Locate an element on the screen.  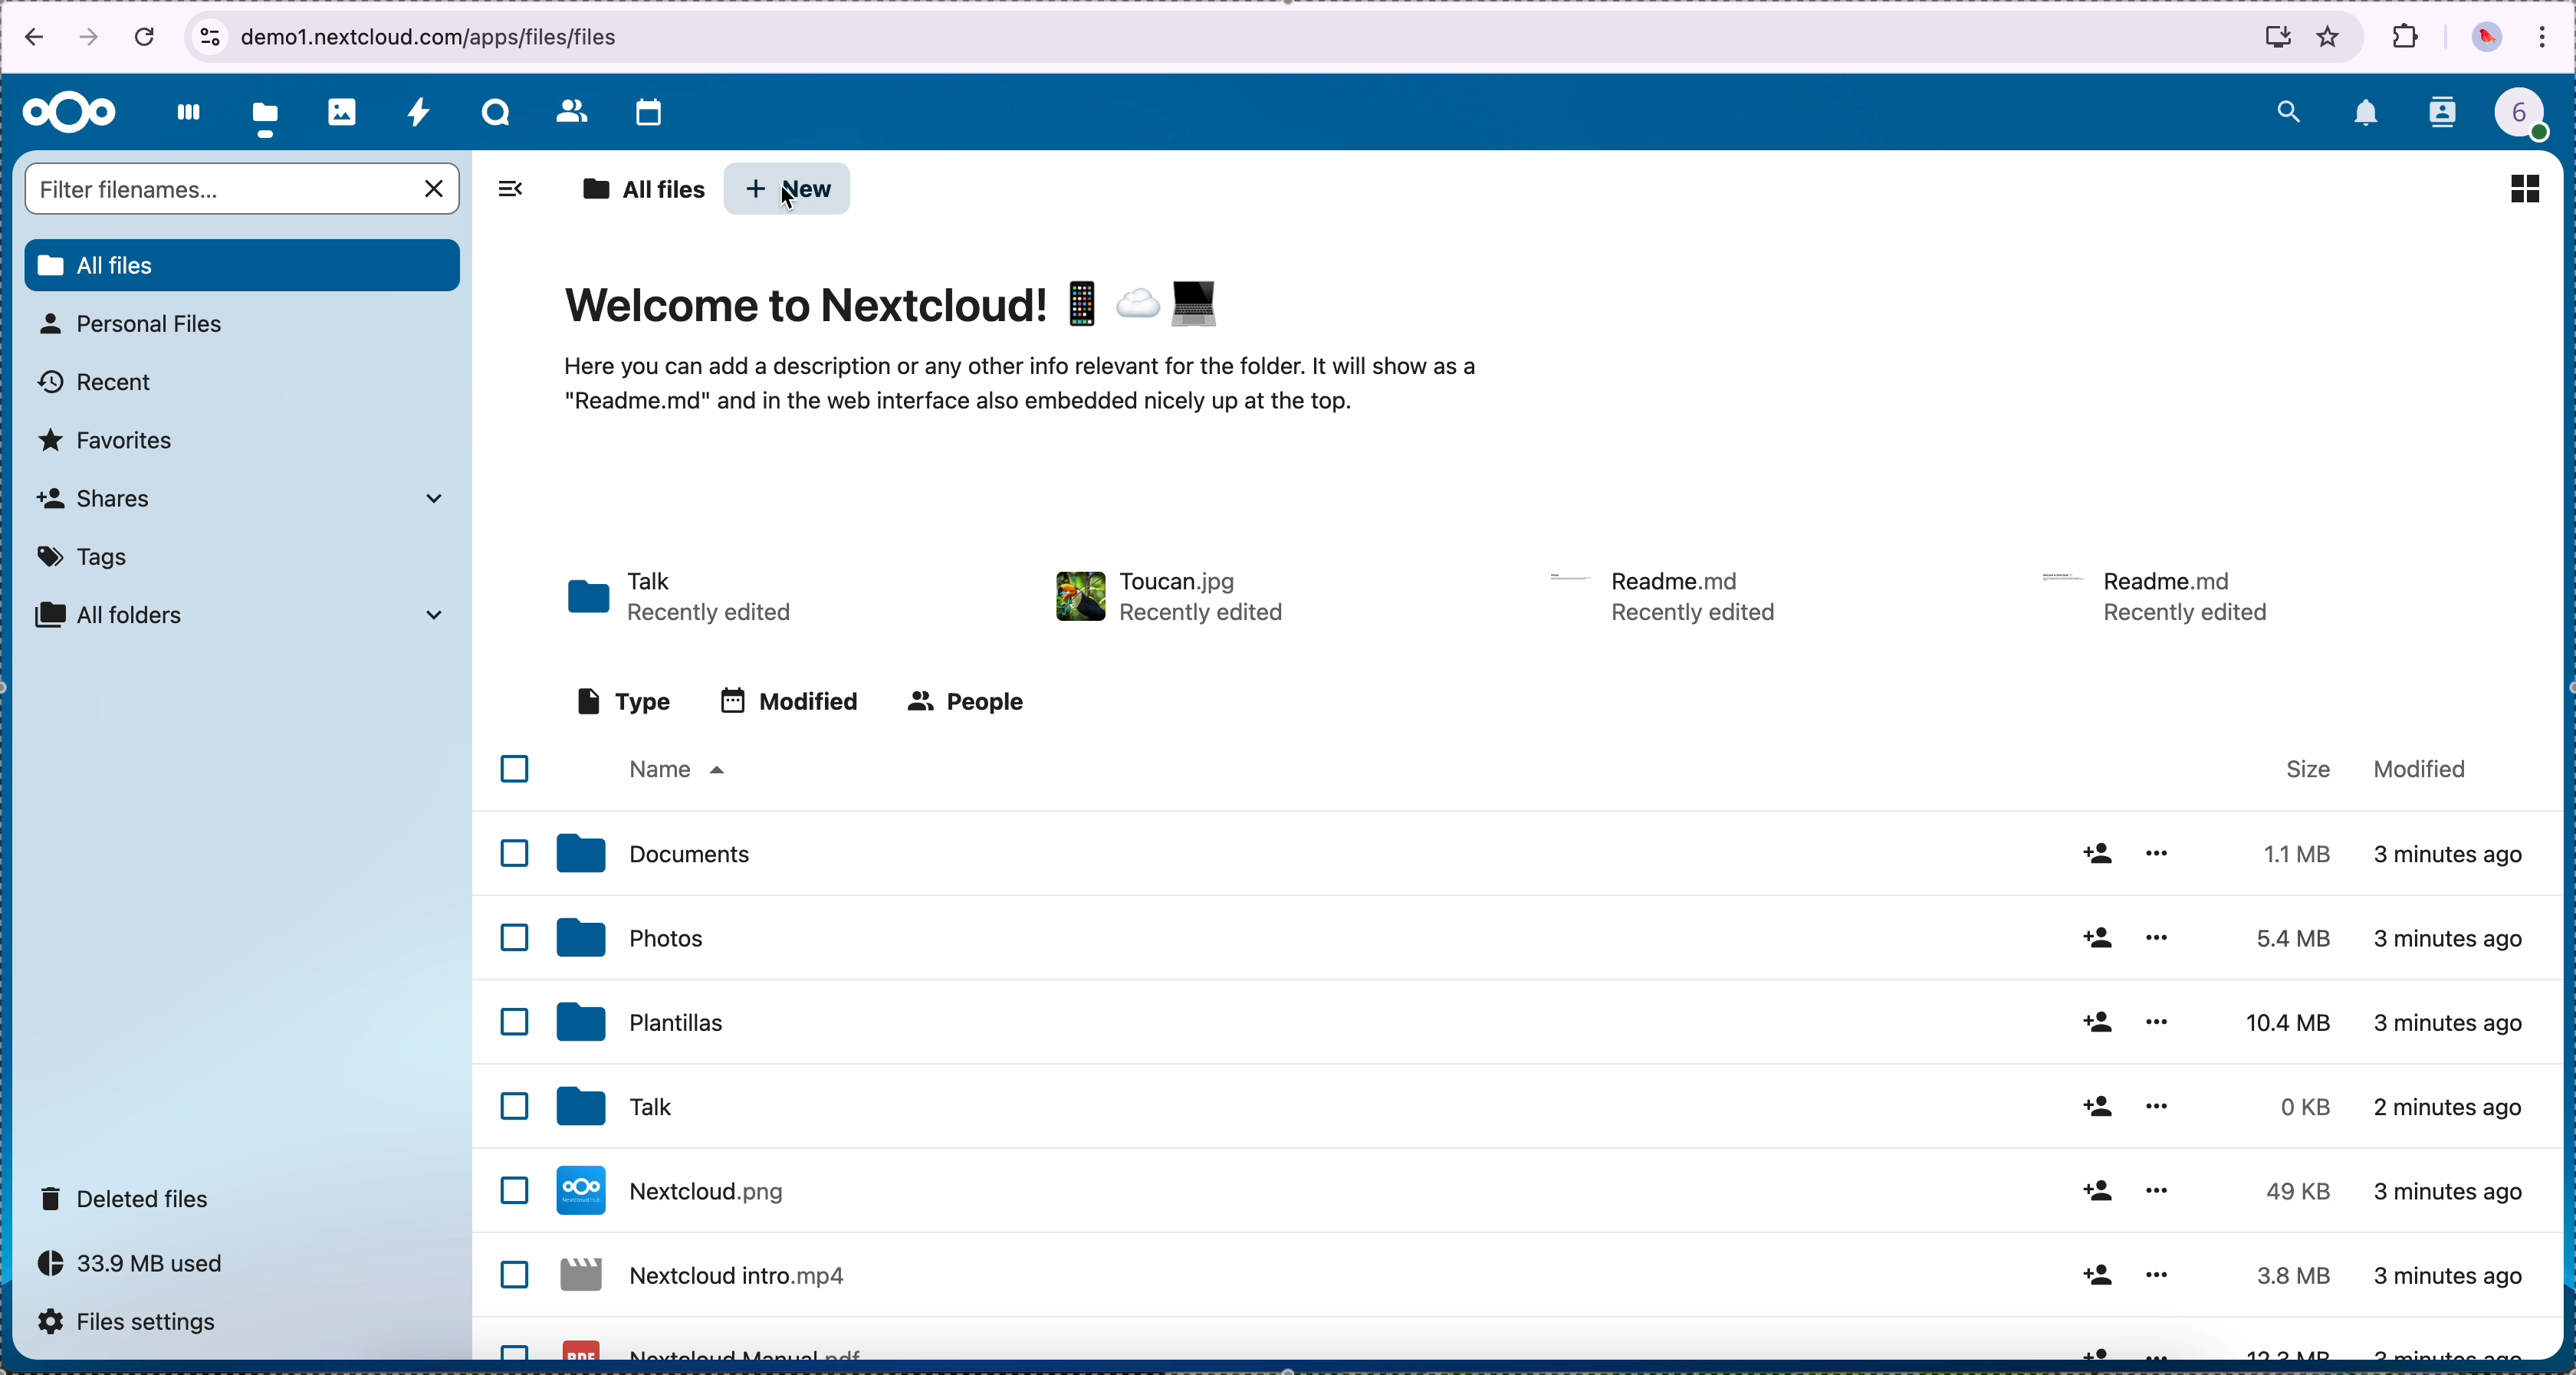
photos is located at coordinates (343, 112).